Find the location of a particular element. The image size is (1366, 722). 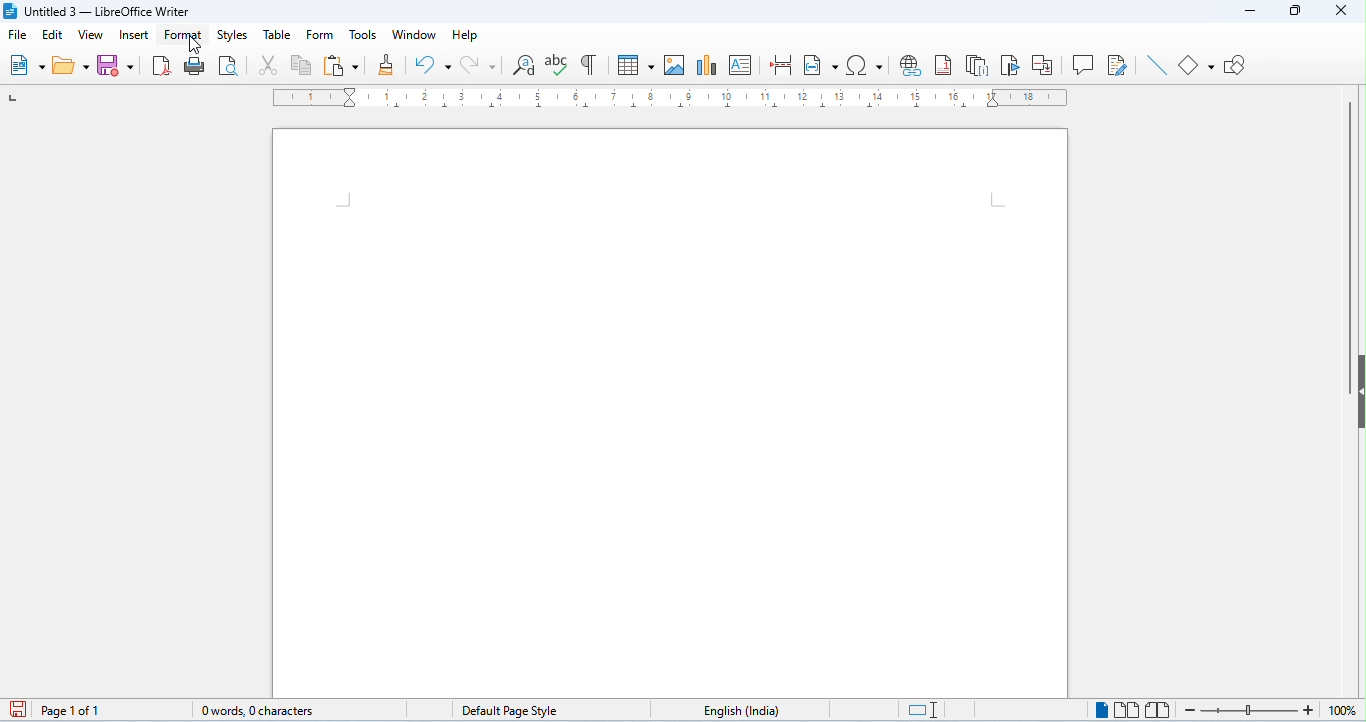

find and replace is located at coordinates (526, 66).